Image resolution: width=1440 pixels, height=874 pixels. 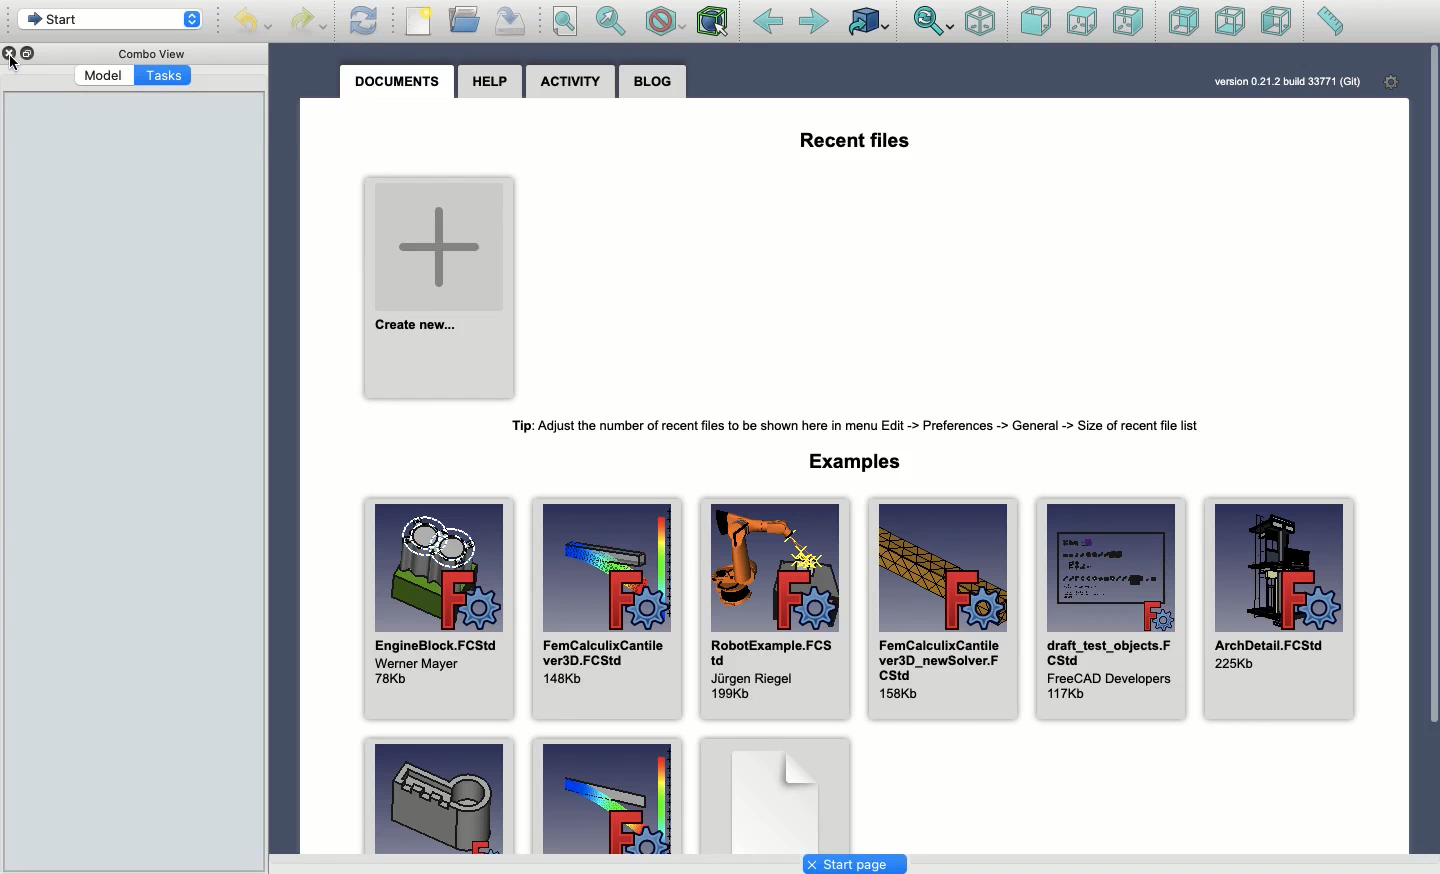 I want to click on Close, so click(x=9, y=53).